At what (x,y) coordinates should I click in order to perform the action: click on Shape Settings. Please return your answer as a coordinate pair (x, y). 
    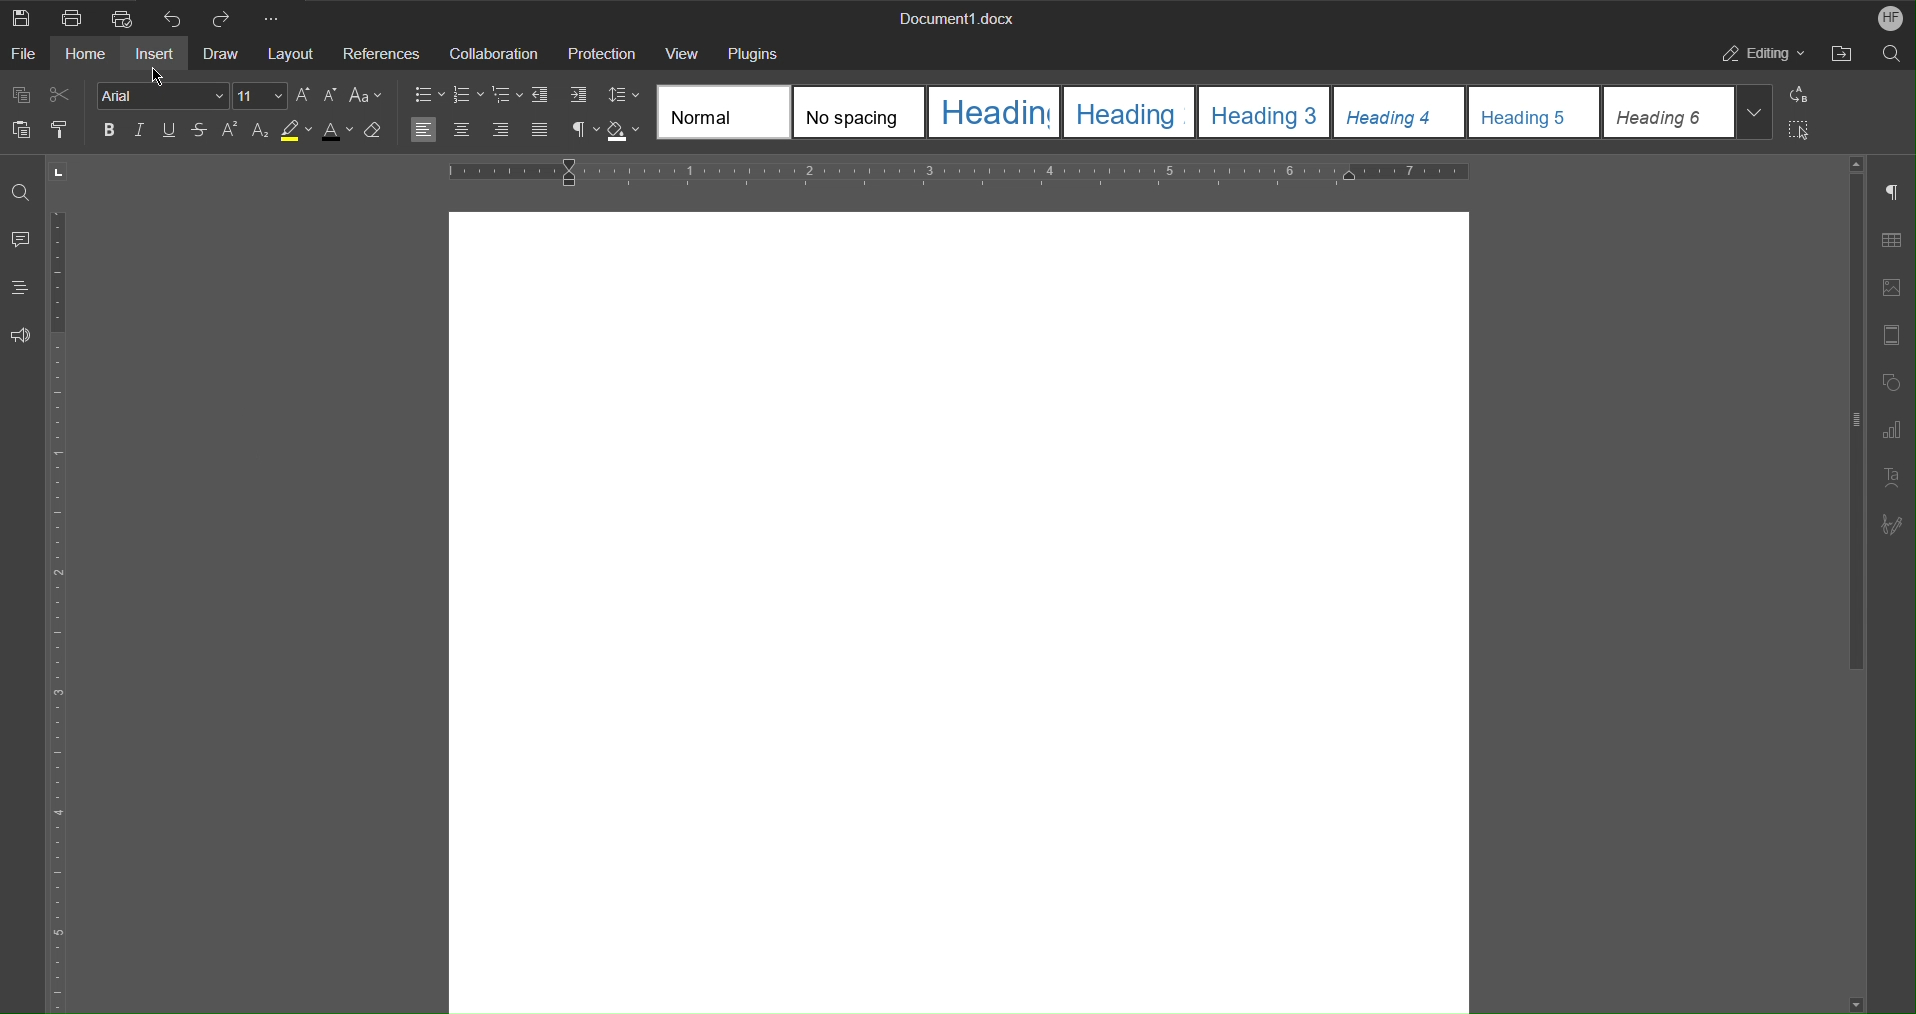
    Looking at the image, I should click on (1890, 382).